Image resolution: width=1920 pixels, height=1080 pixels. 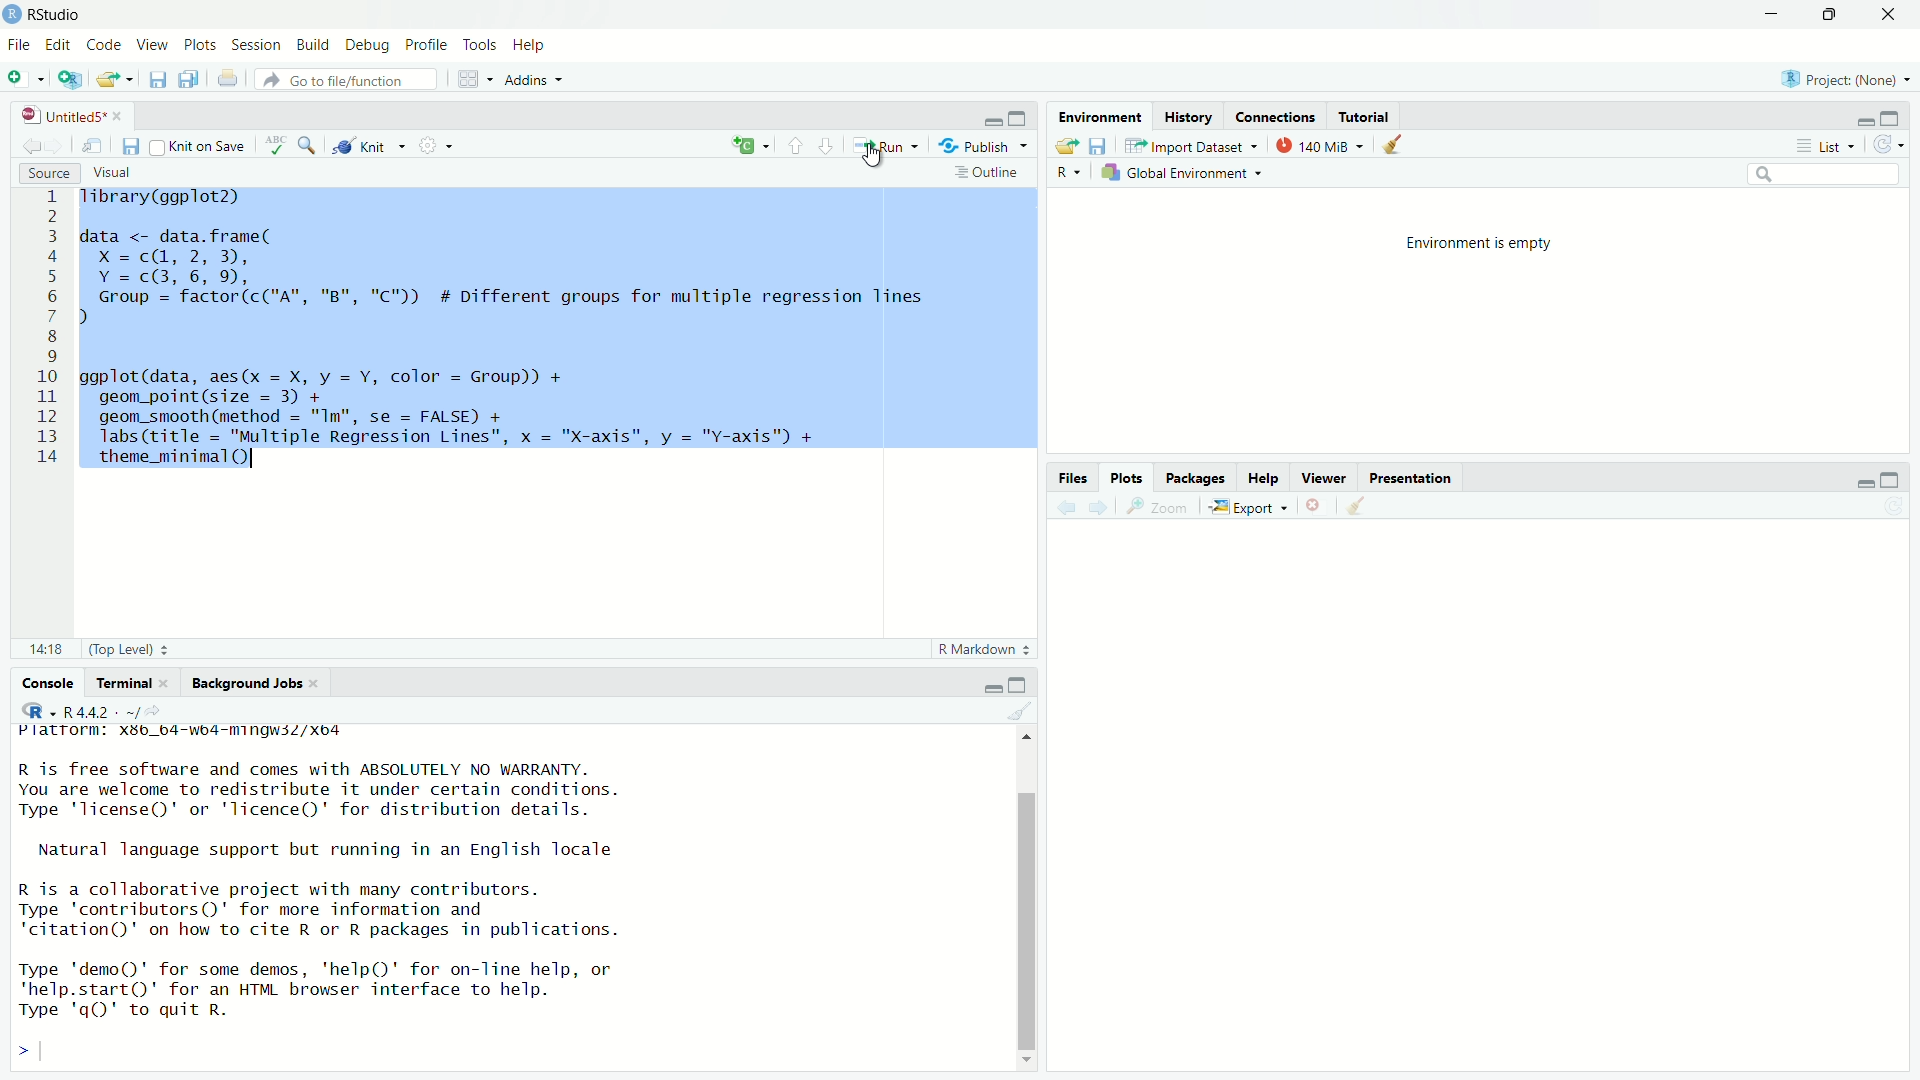 What do you see at coordinates (60, 46) in the screenshot?
I see `Edit` at bounding box center [60, 46].